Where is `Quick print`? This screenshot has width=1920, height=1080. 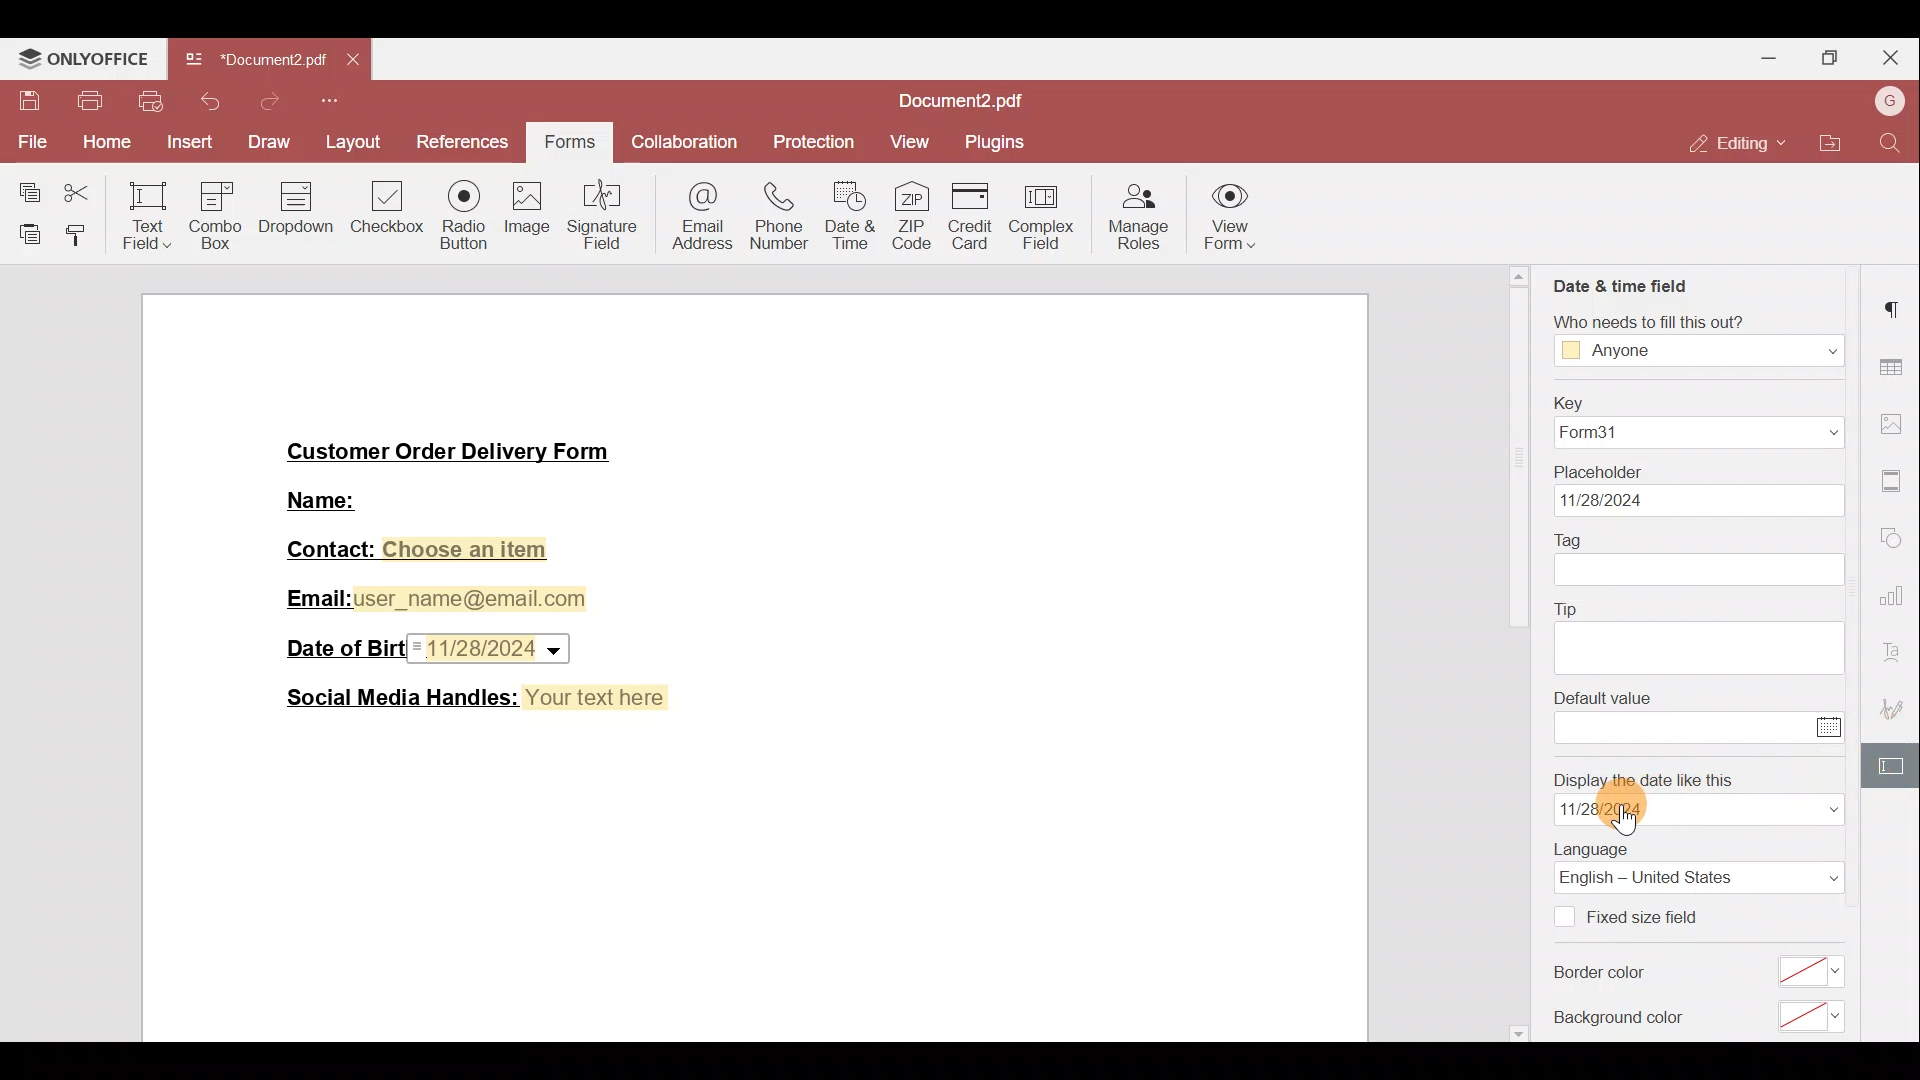
Quick print is located at coordinates (149, 100).